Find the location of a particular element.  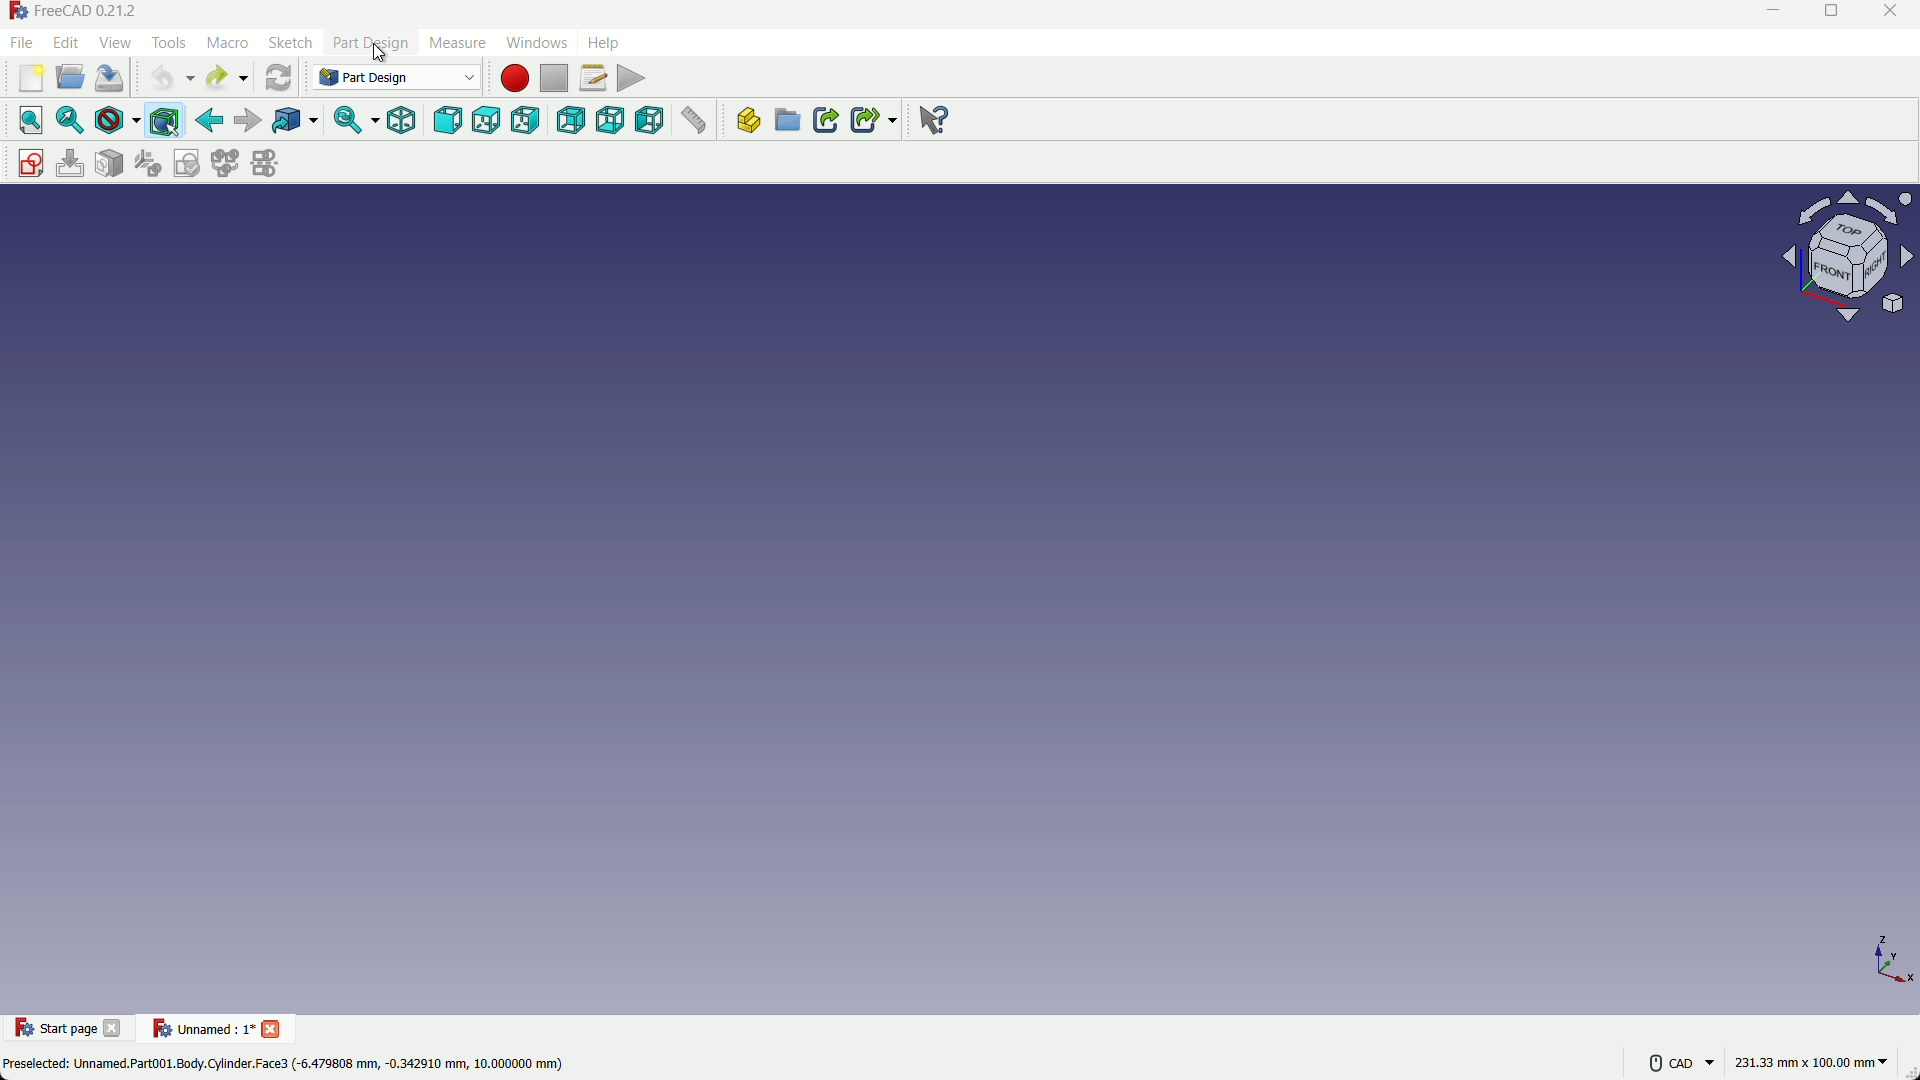

measuring unit is located at coordinates (1805, 1059).